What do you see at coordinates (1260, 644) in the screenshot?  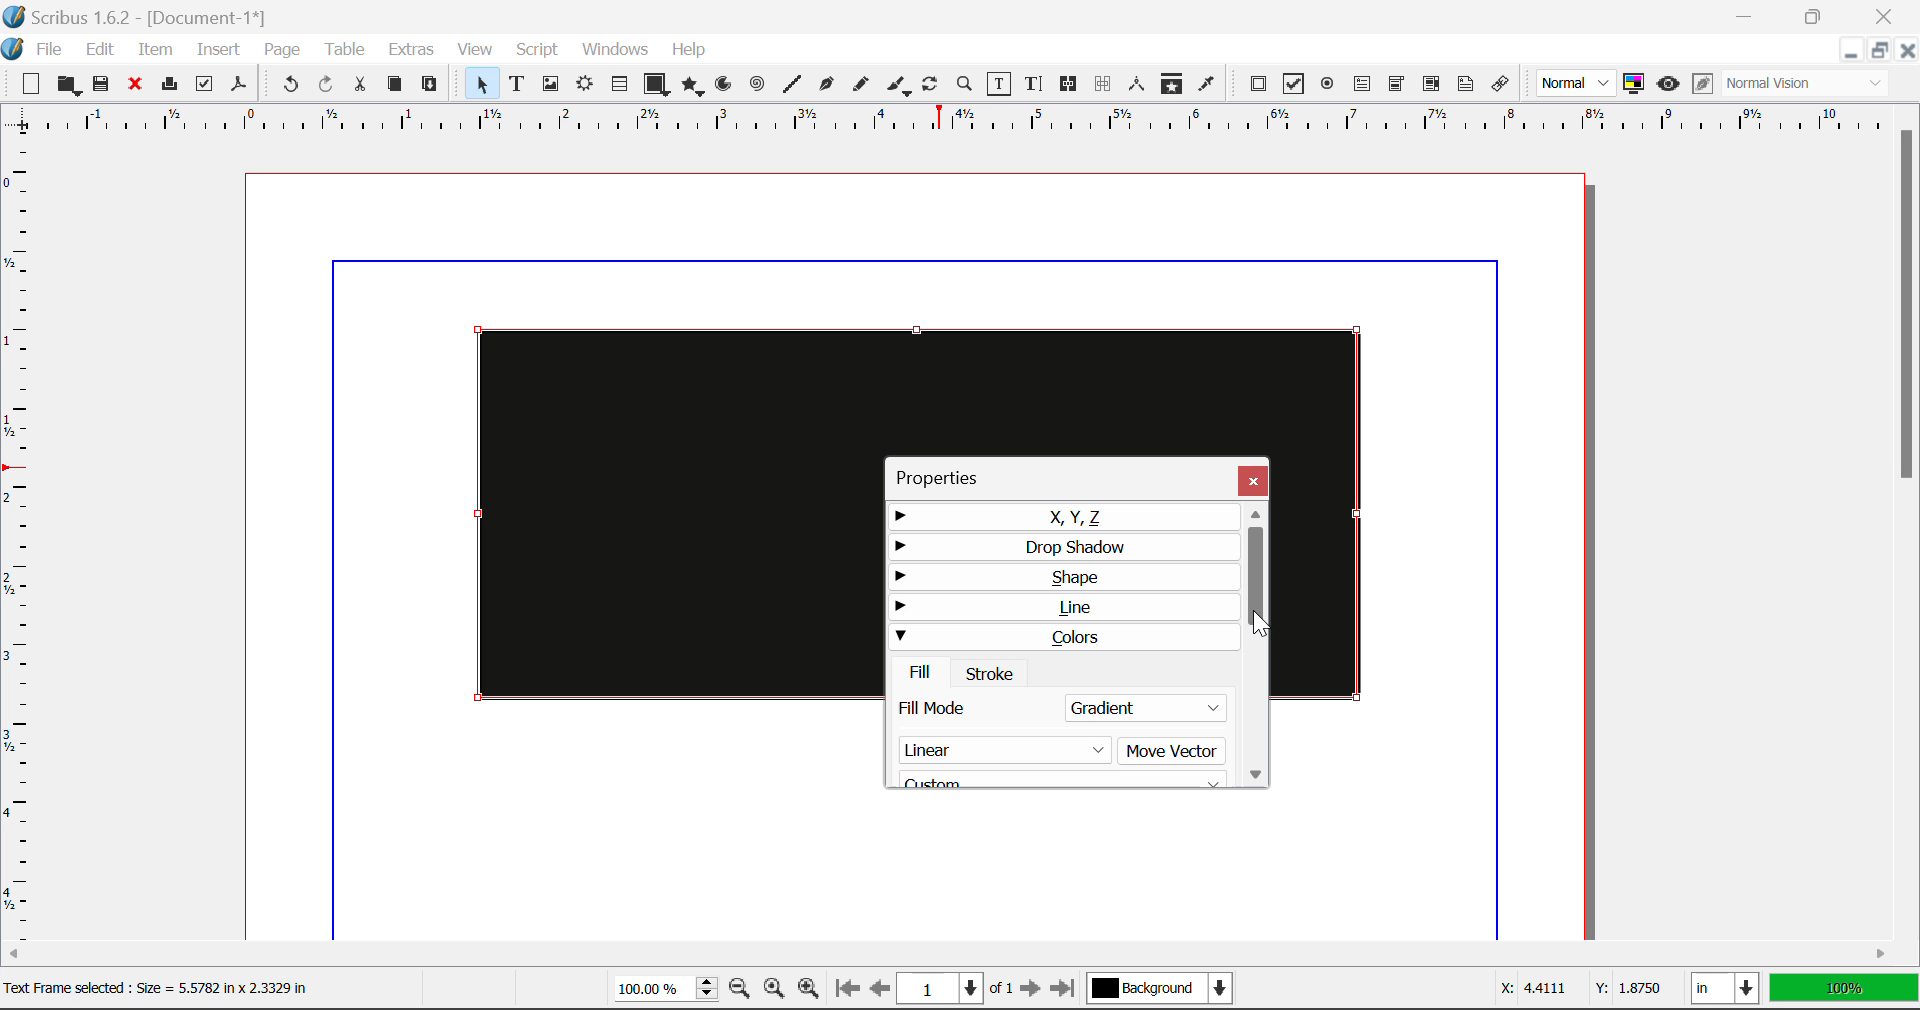 I see `Scroll Bar` at bounding box center [1260, 644].